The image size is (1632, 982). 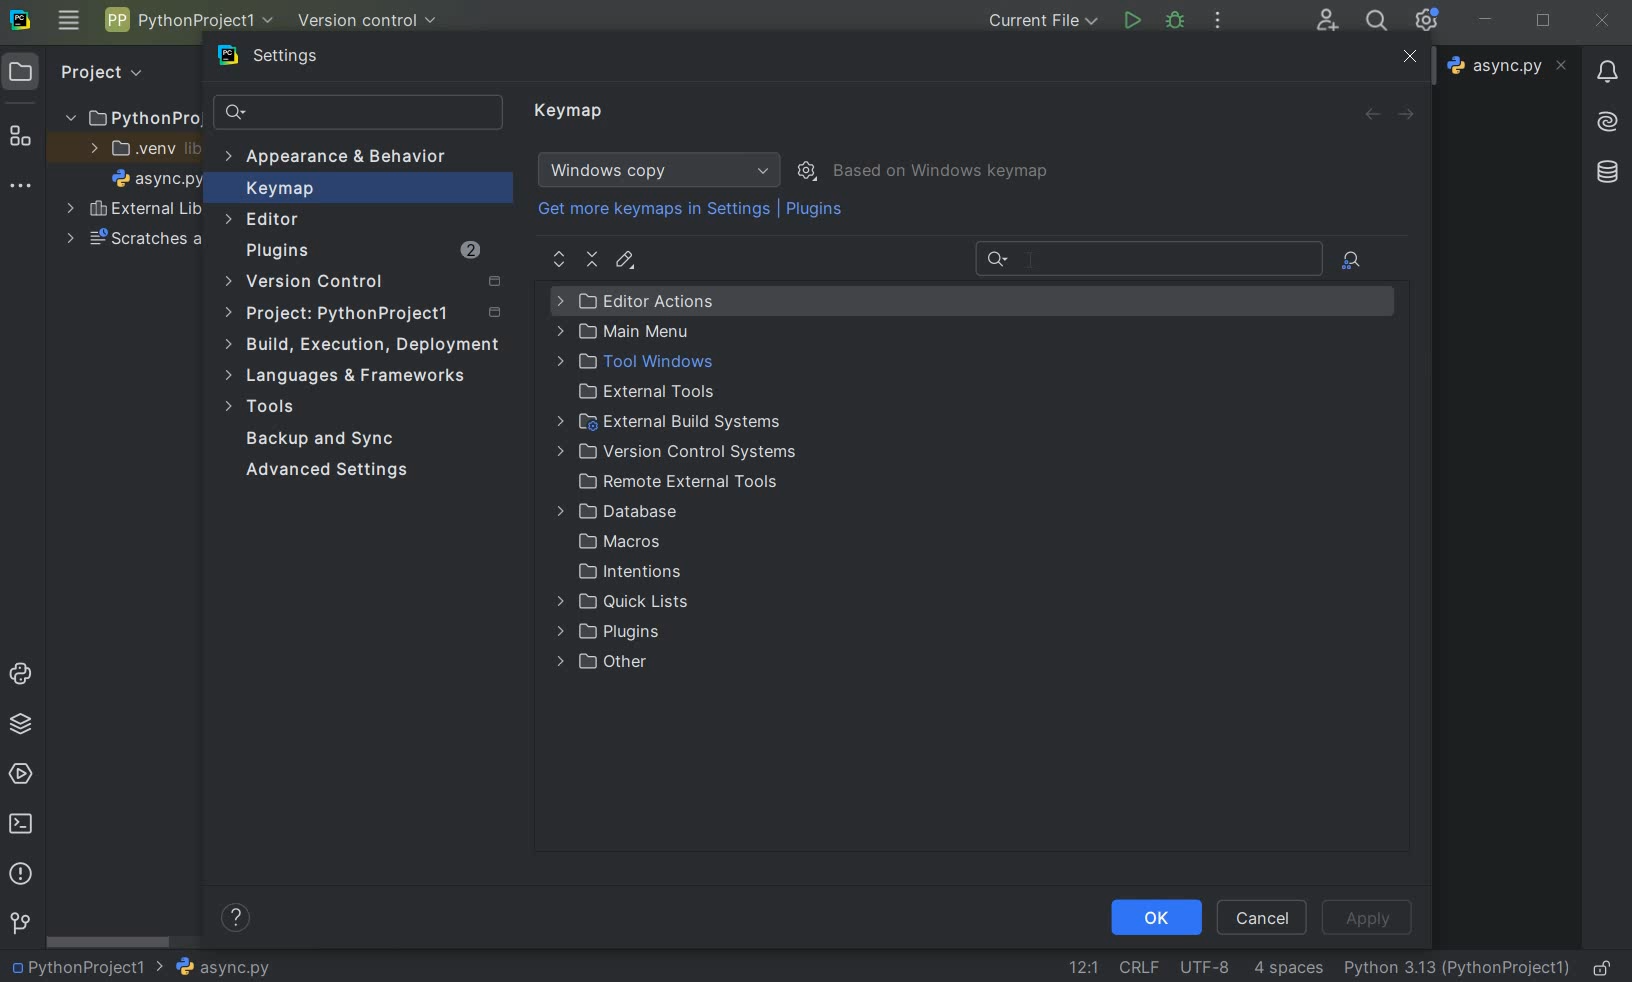 What do you see at coordinates (635, 302) in the screenshot?
I see `editor actions` at bounding box center [635, 302].